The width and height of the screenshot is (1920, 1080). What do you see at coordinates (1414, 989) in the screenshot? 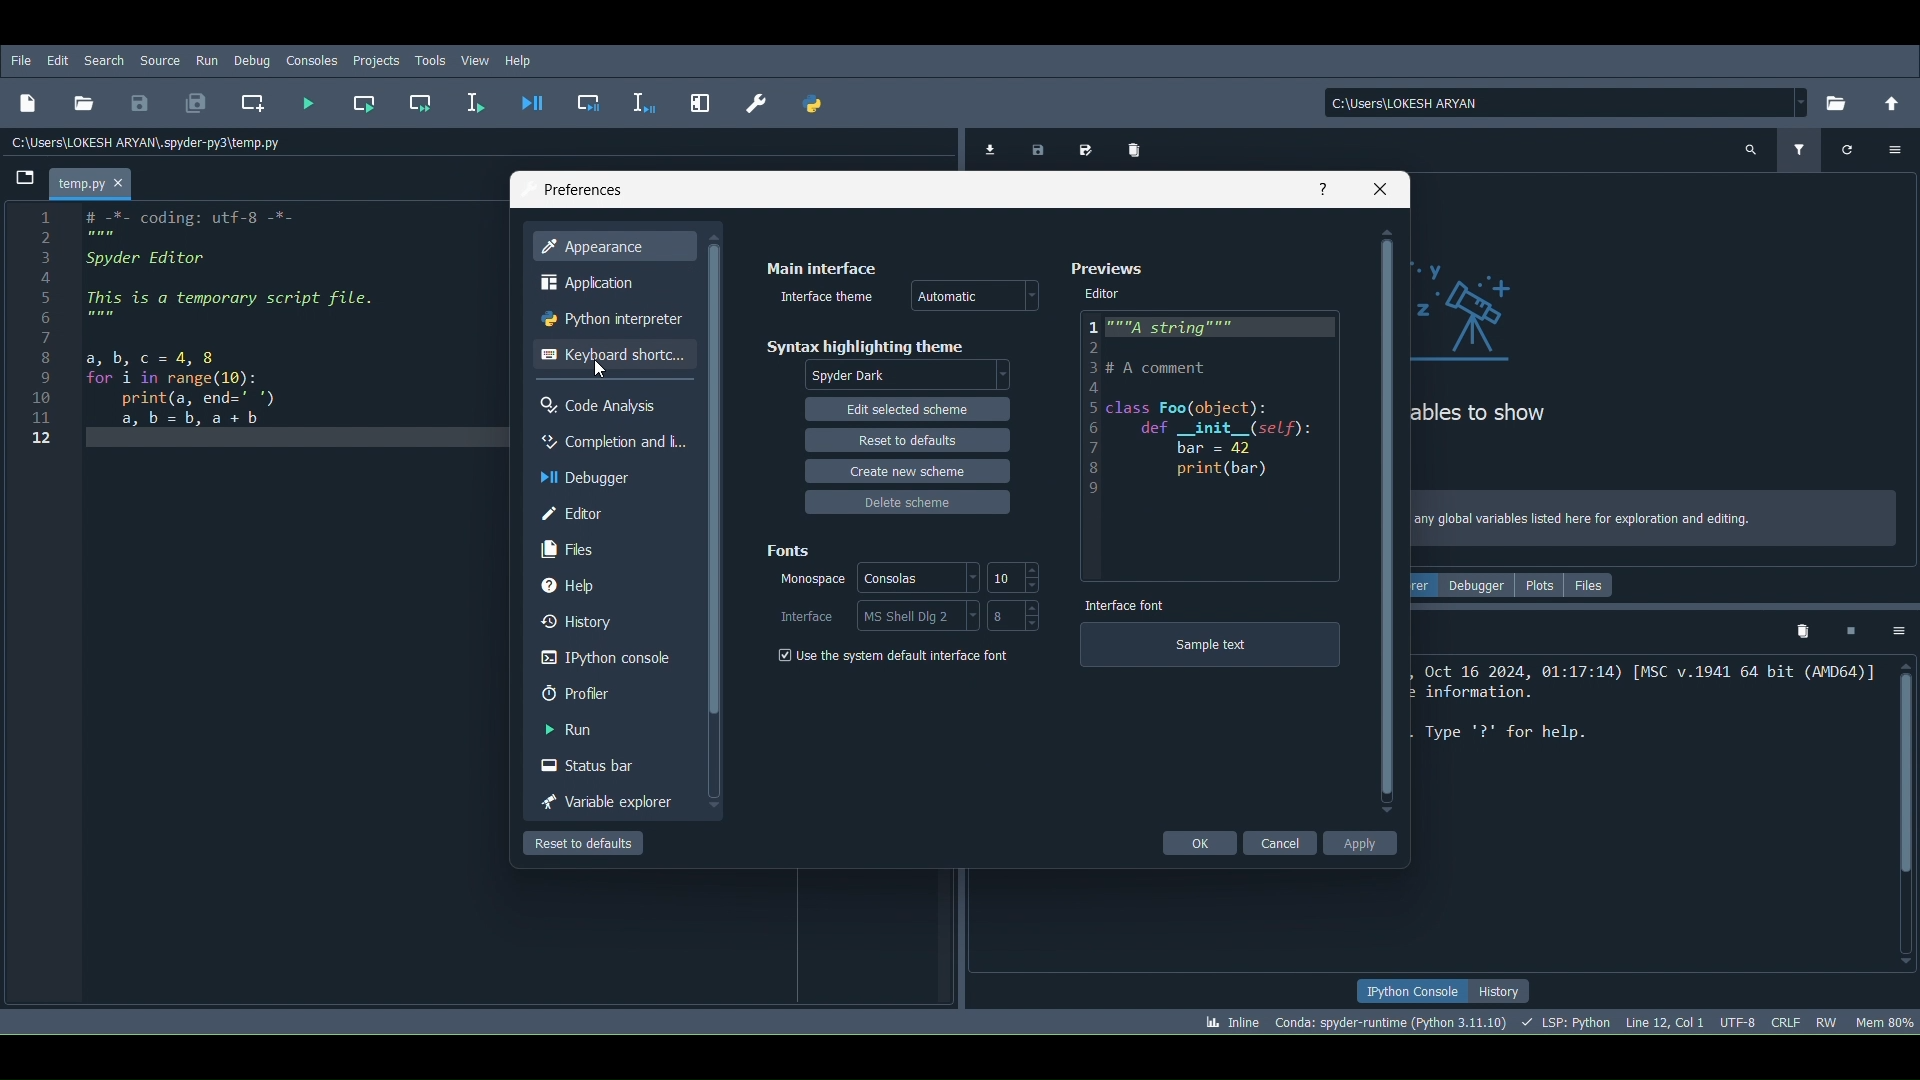
I see `IPython console` at bounding box center [1414, 989].